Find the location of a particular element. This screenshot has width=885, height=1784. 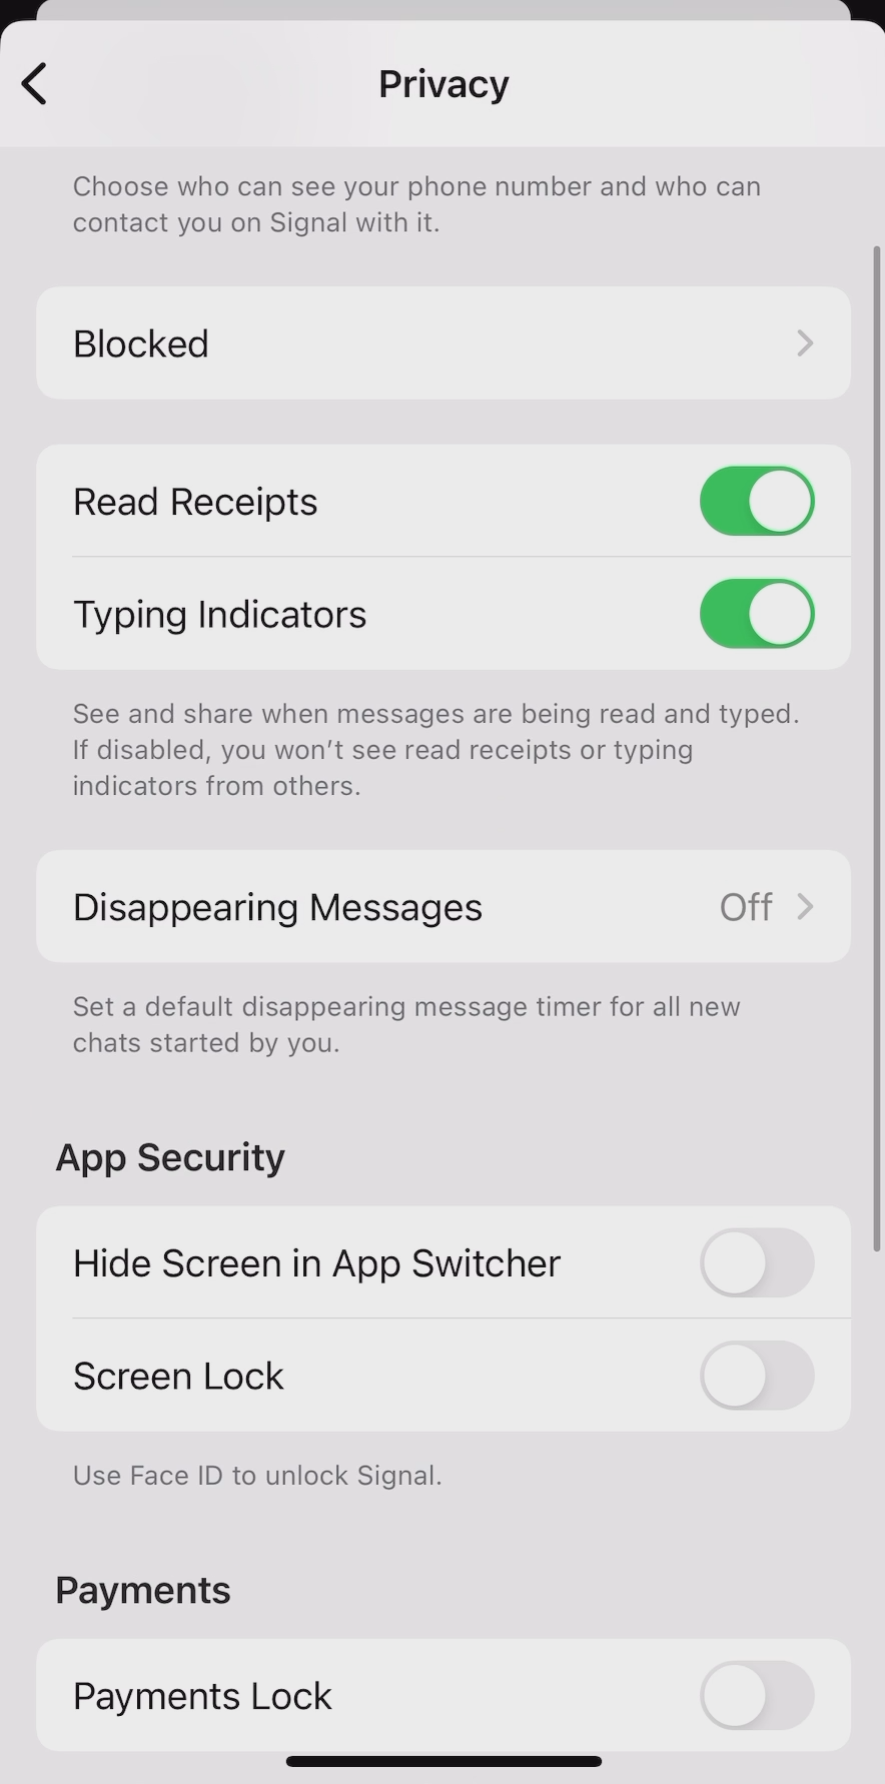

read receipts enabled is located at coordinates (444, 501).